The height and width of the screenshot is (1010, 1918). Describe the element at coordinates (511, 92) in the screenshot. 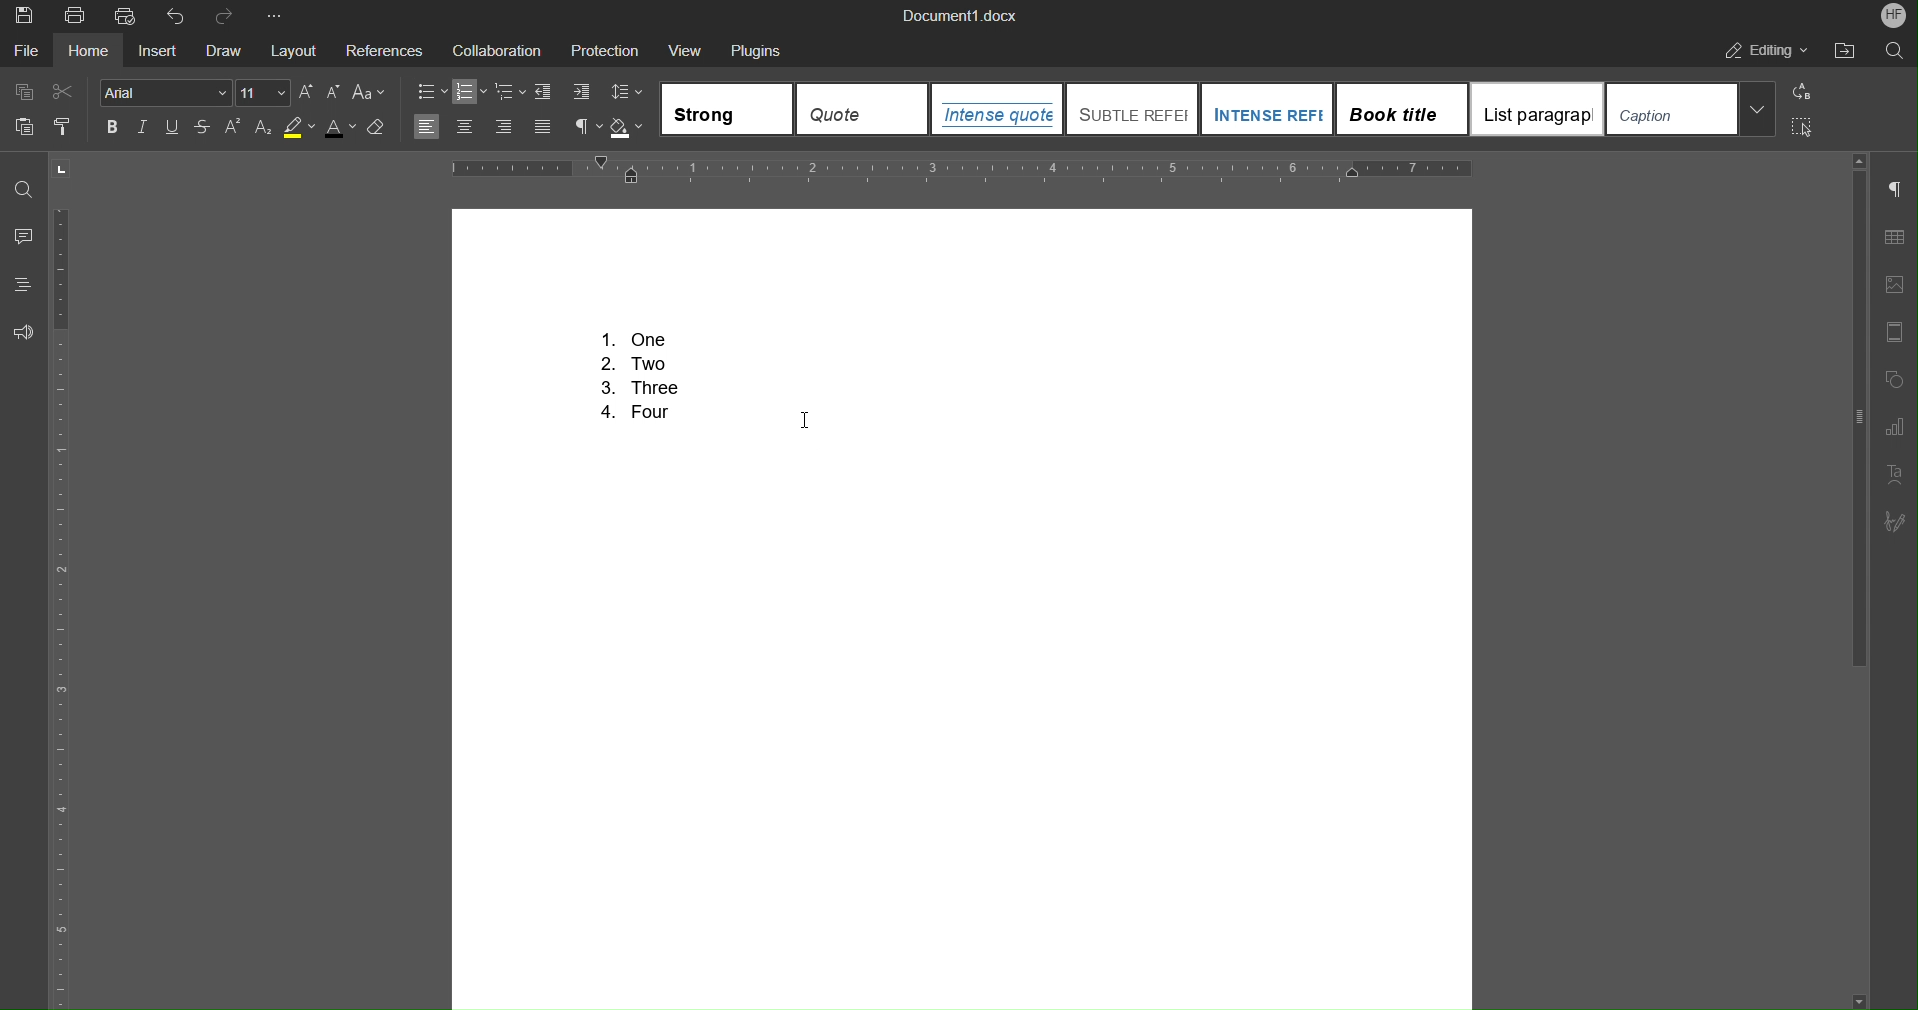

I see `Nested List` at that location.